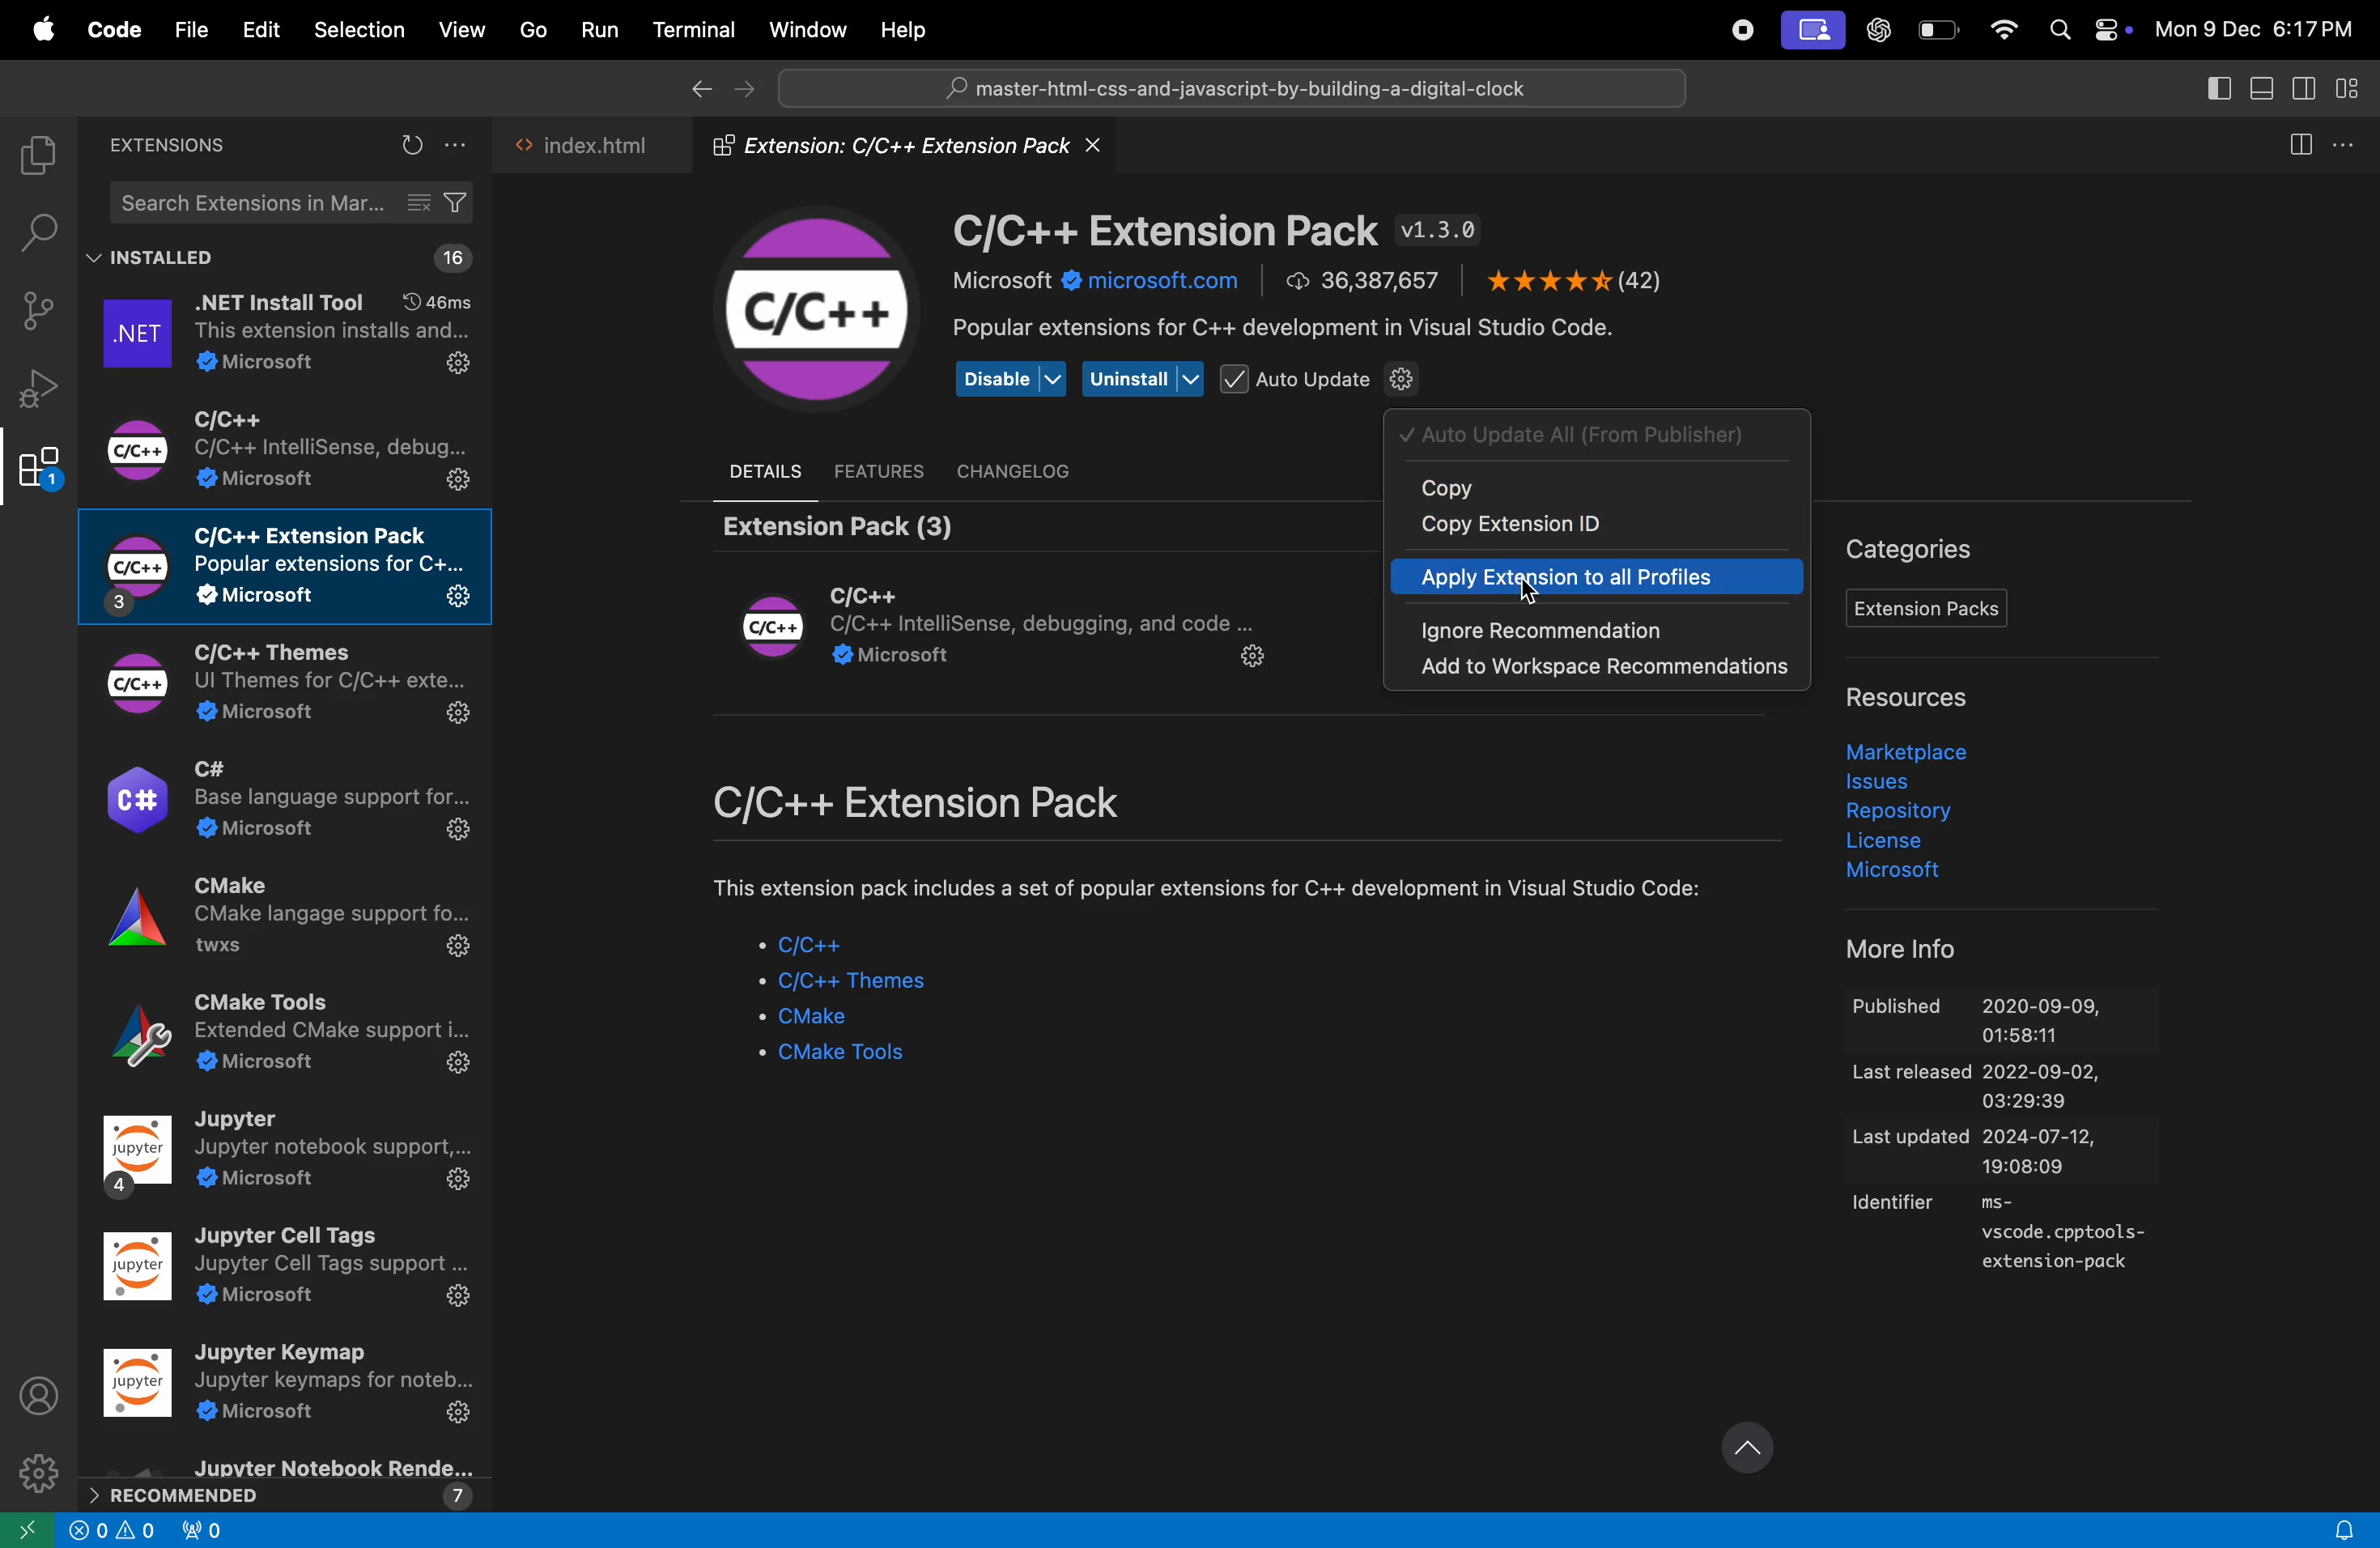 This screenshot has width=2380, height=1548. Describe the element at coordinates (1905, 810) in the screenshot. I see `Repository` at that location.